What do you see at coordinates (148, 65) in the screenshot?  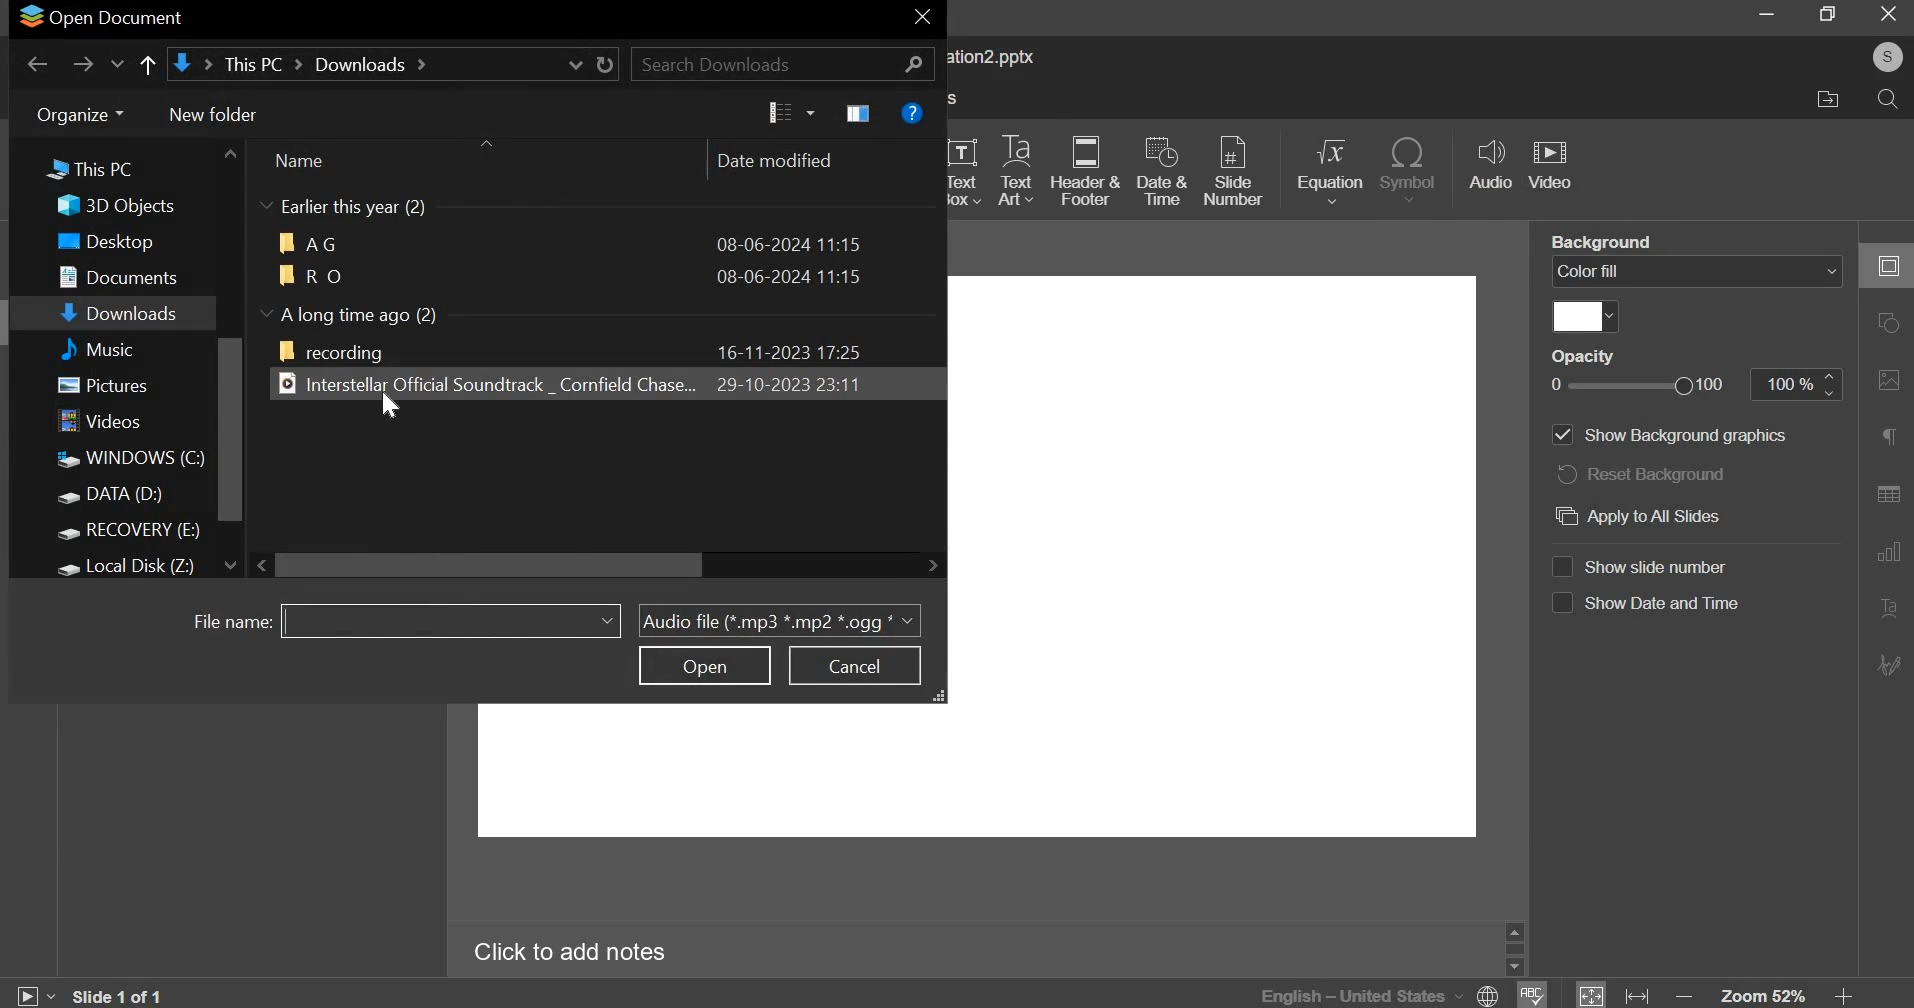 I see `up folder` at bounding box center [148, 65].